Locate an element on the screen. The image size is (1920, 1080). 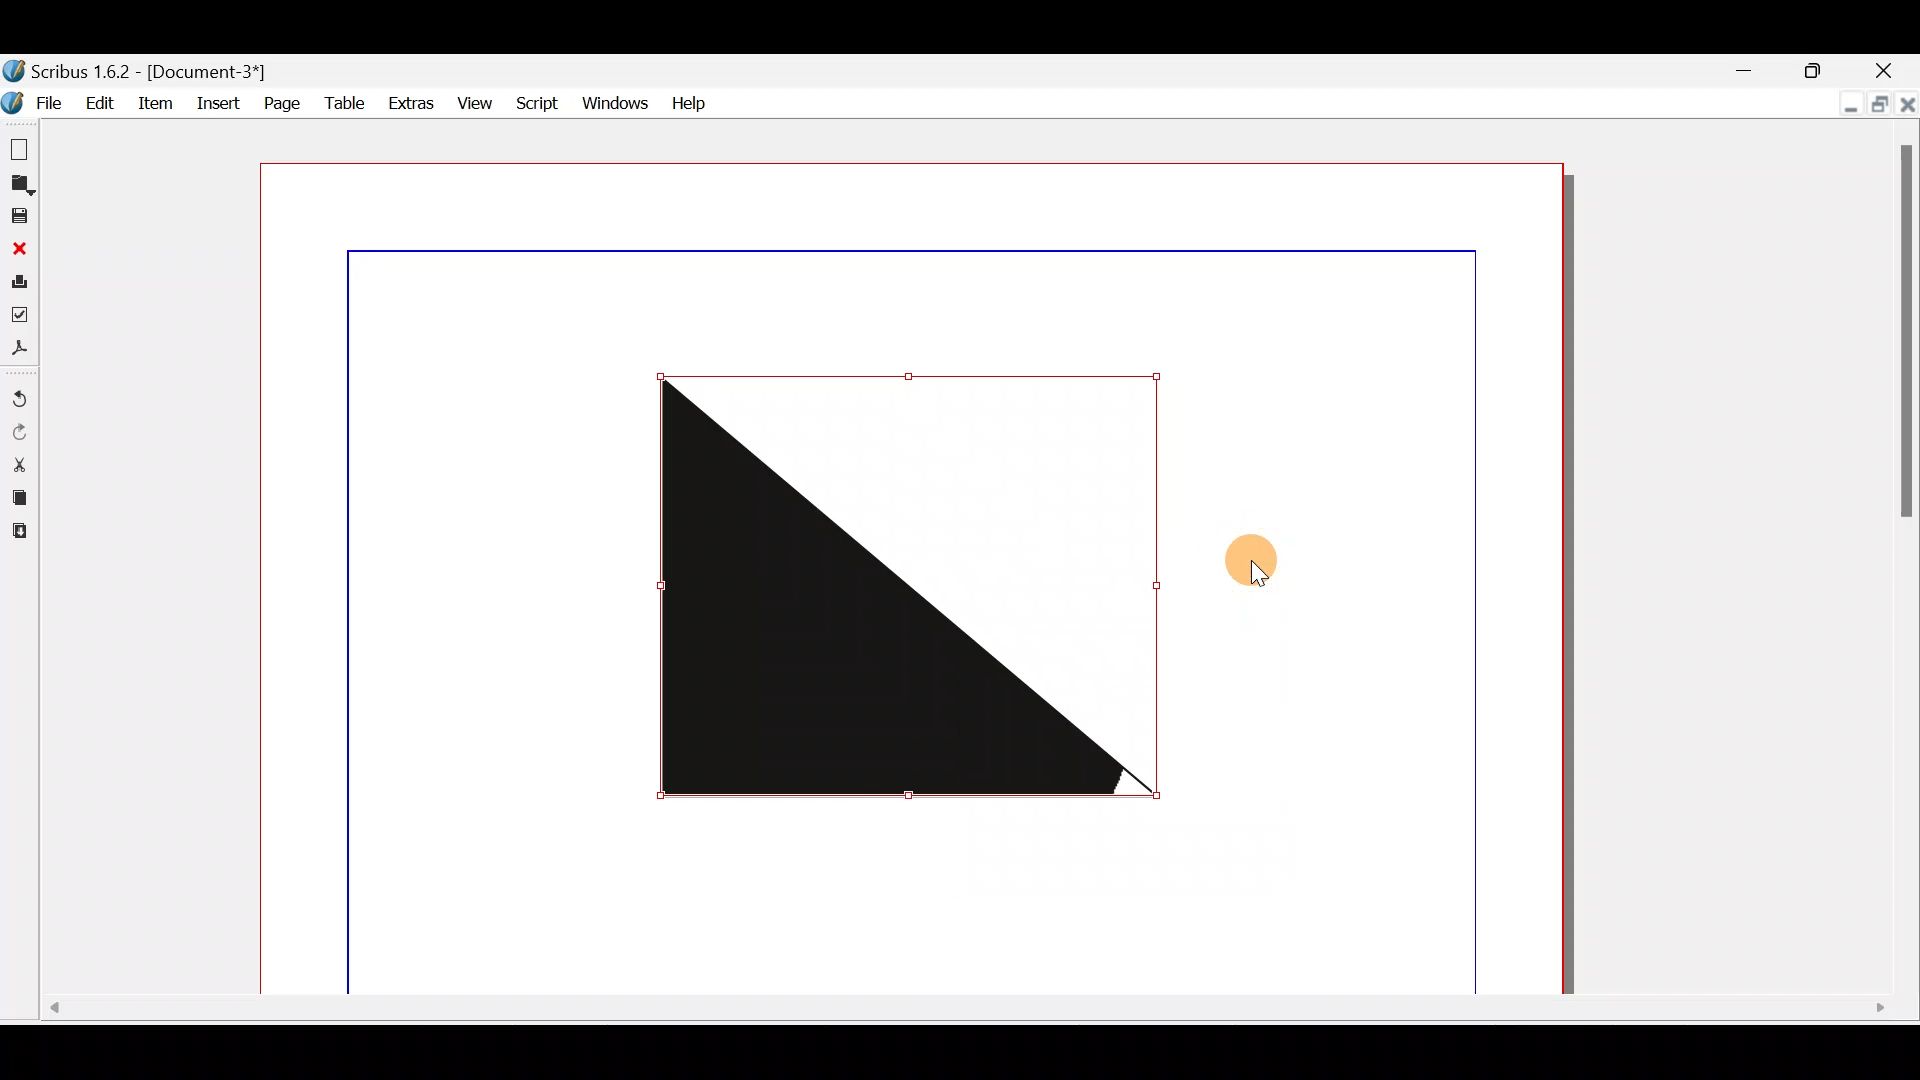
Print is located at coordinates (19, 279).